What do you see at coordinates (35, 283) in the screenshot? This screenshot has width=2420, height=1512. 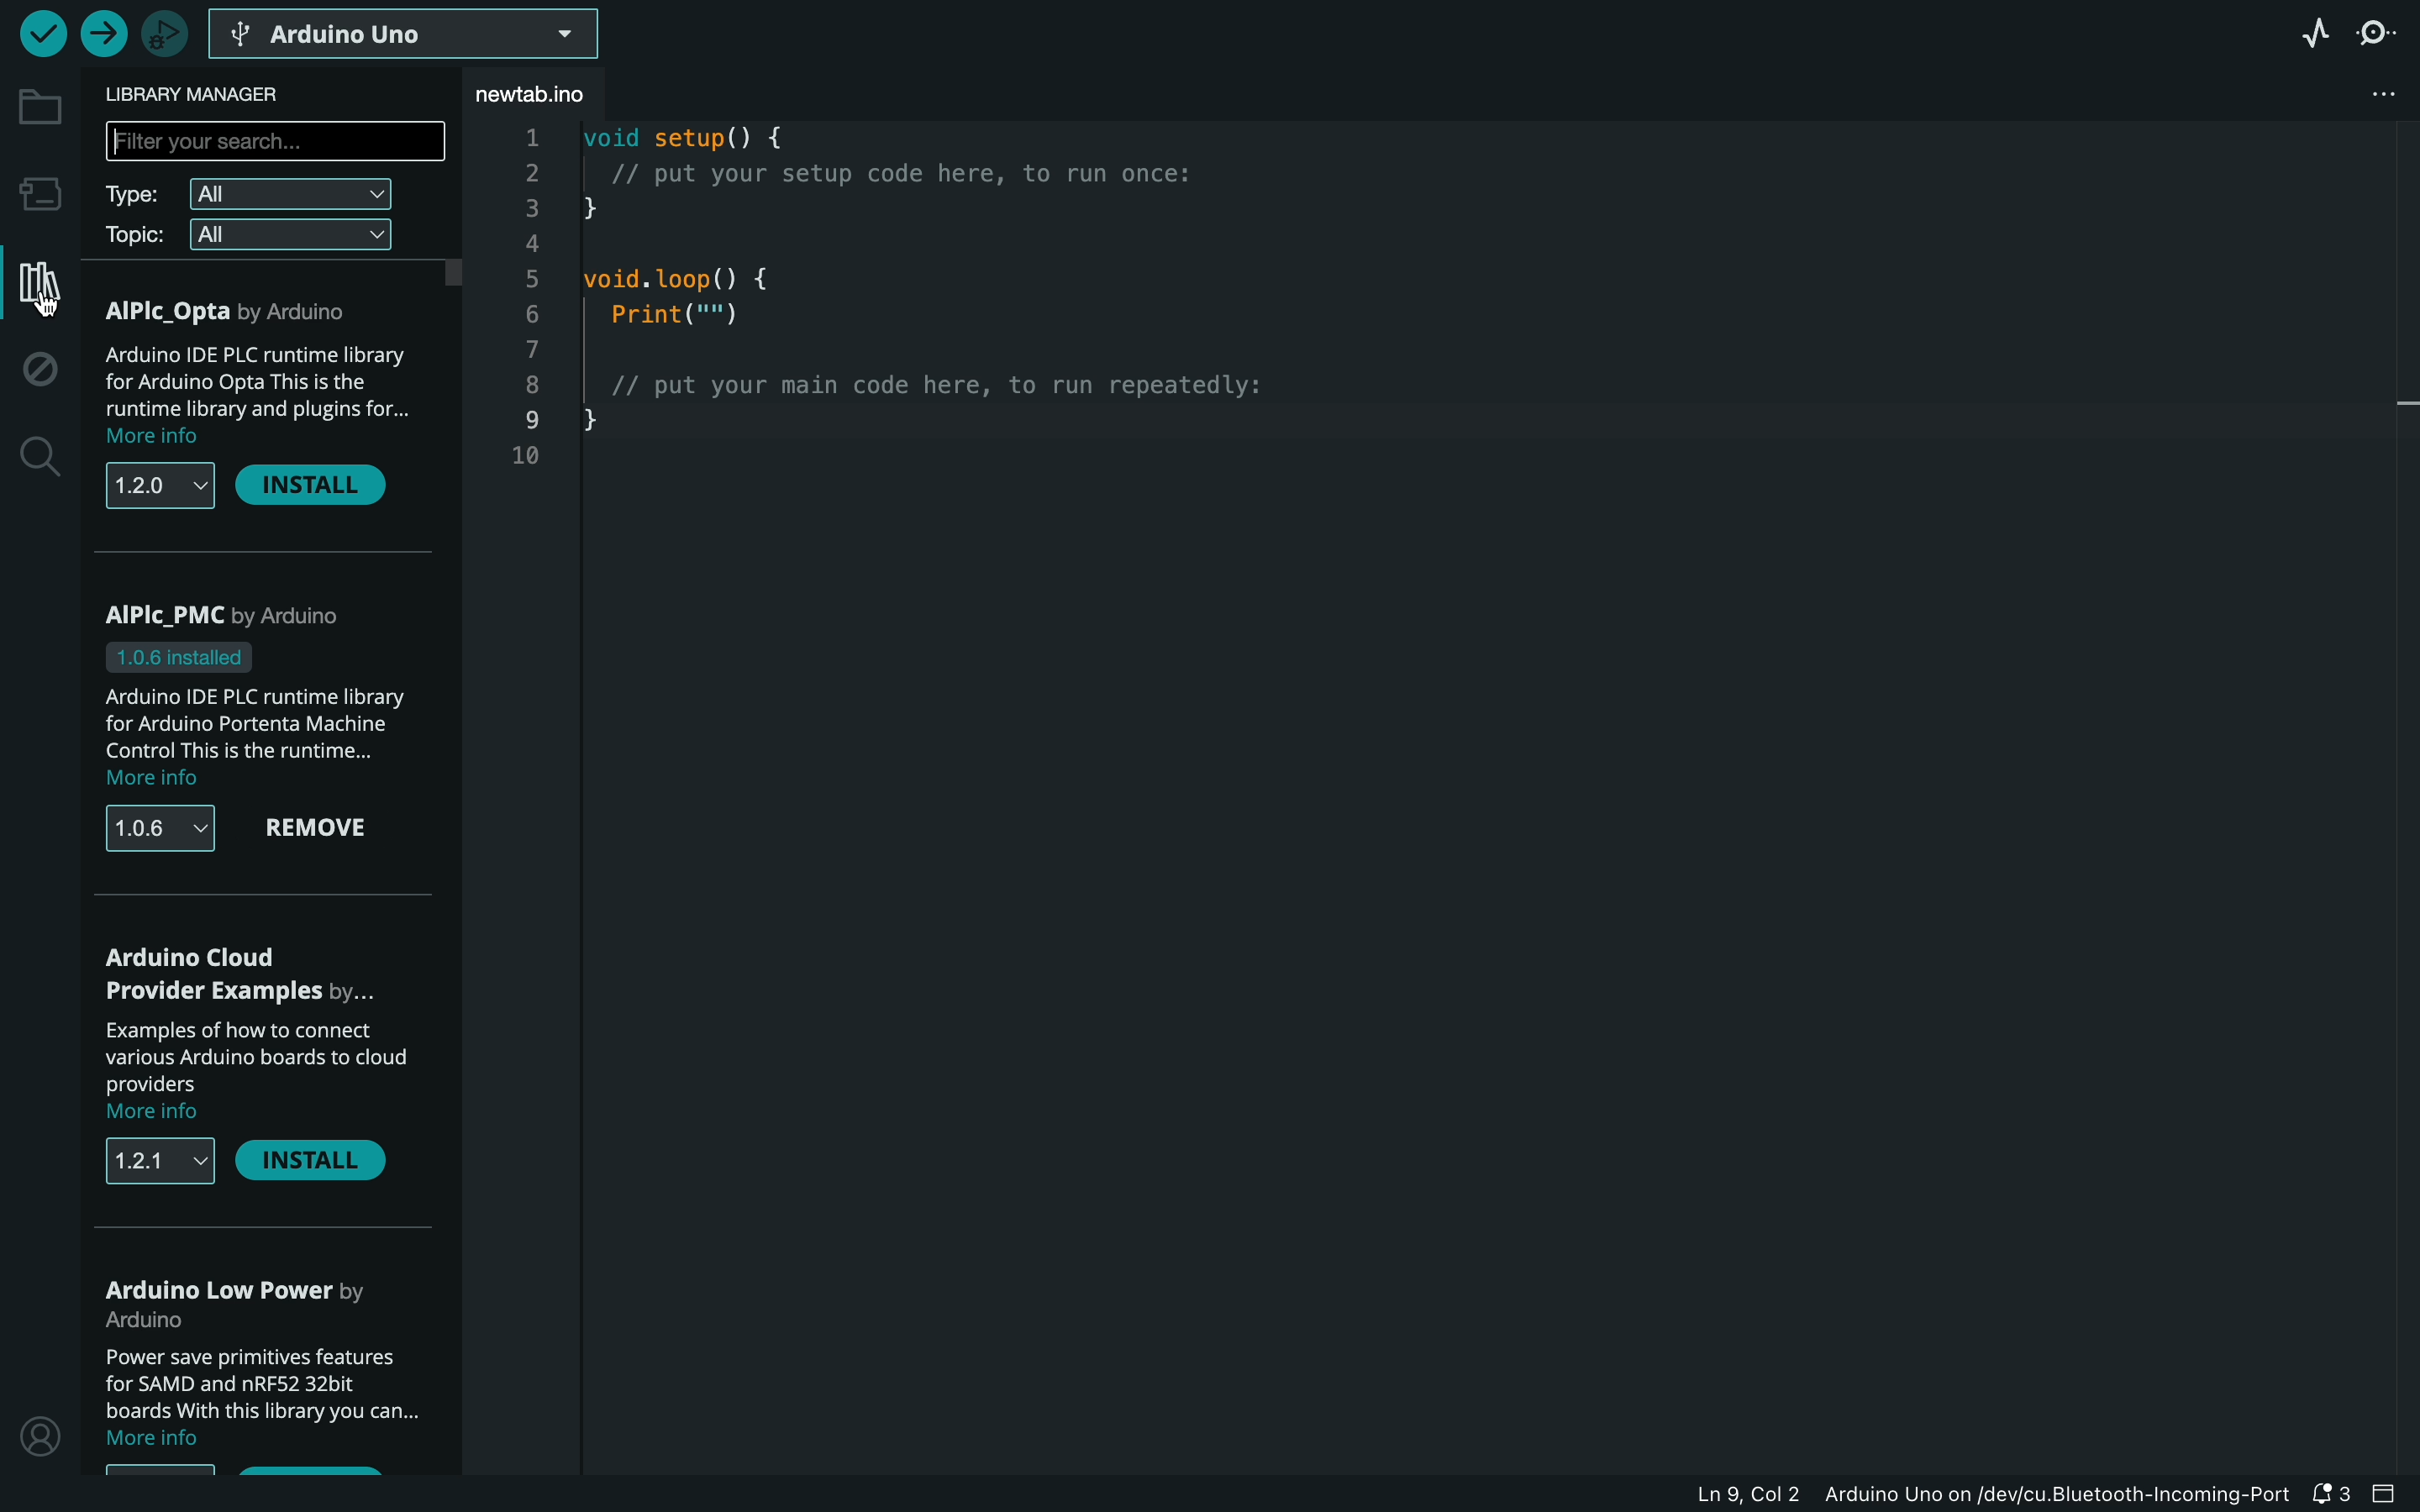 I see `library manager` at bounding box center [35, 283].